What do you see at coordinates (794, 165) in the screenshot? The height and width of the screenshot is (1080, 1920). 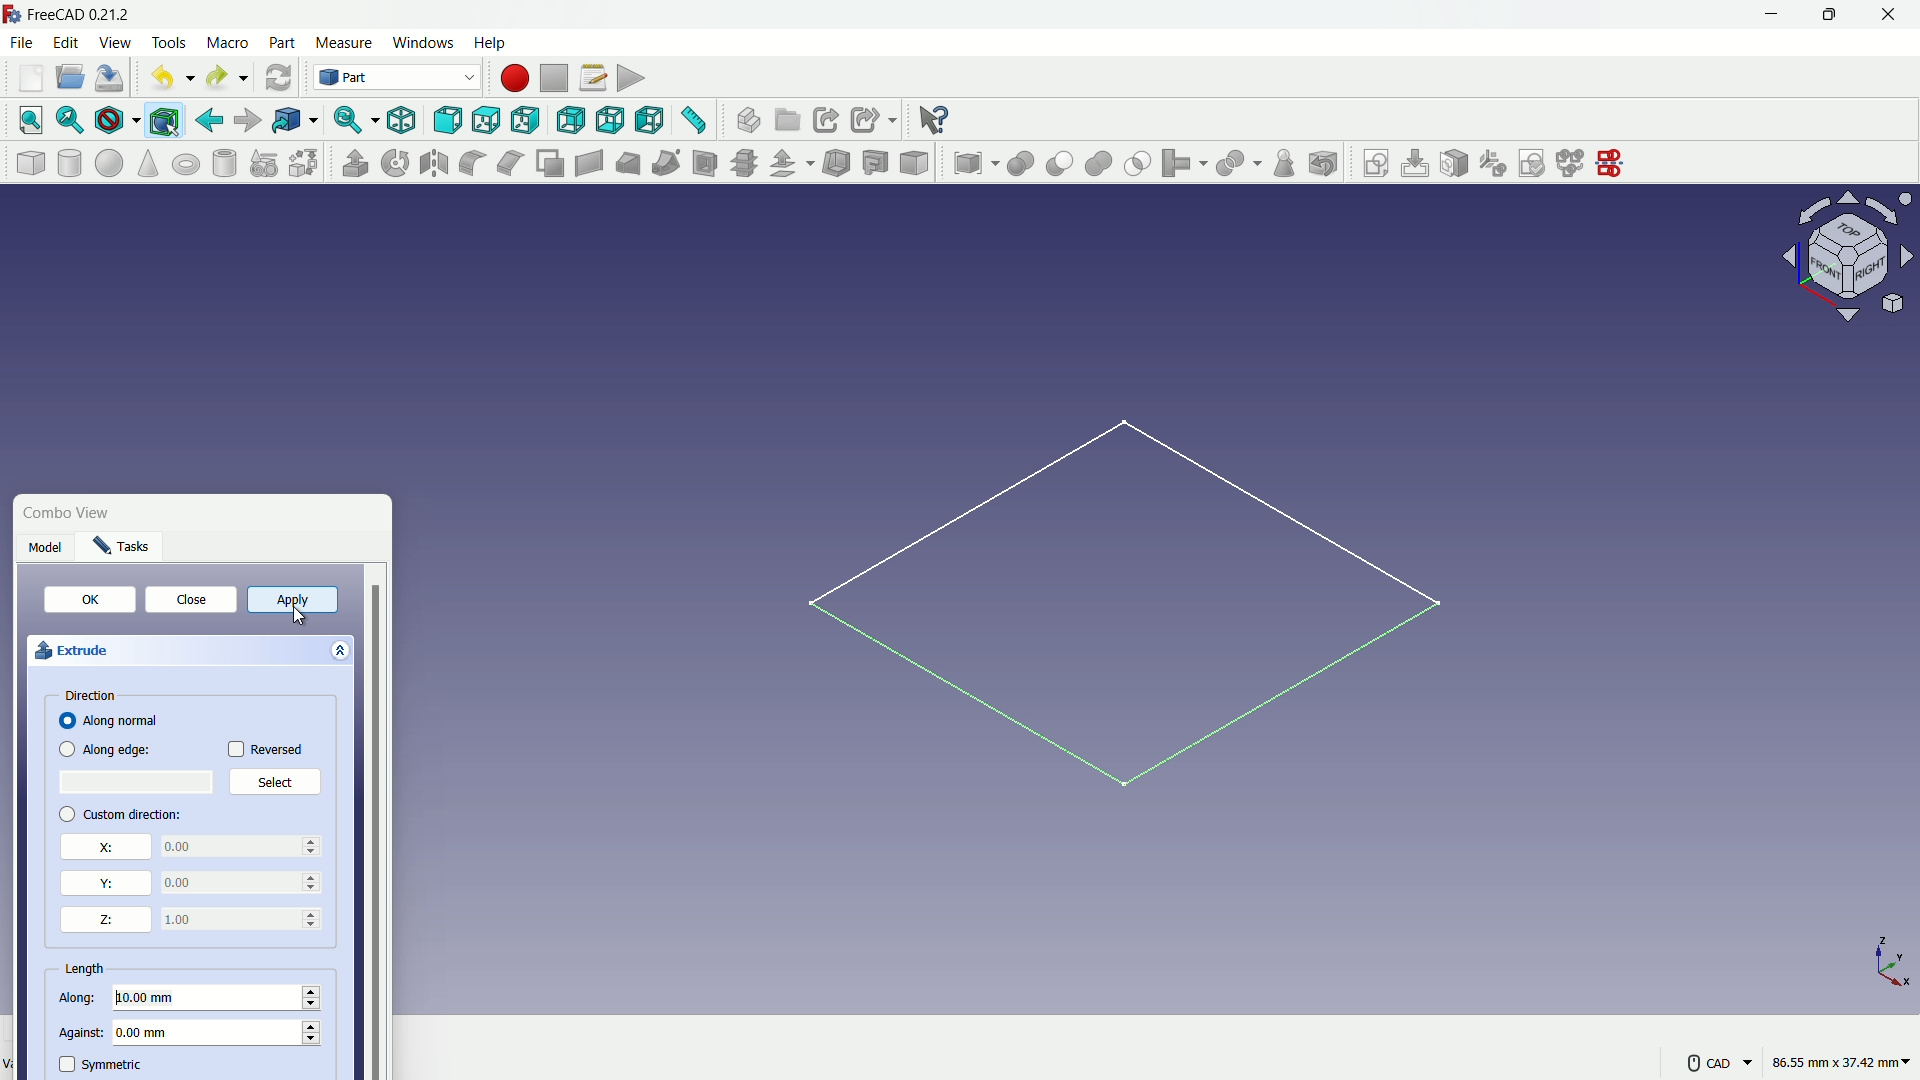 I see `offset` at bounding box center [794, 165].